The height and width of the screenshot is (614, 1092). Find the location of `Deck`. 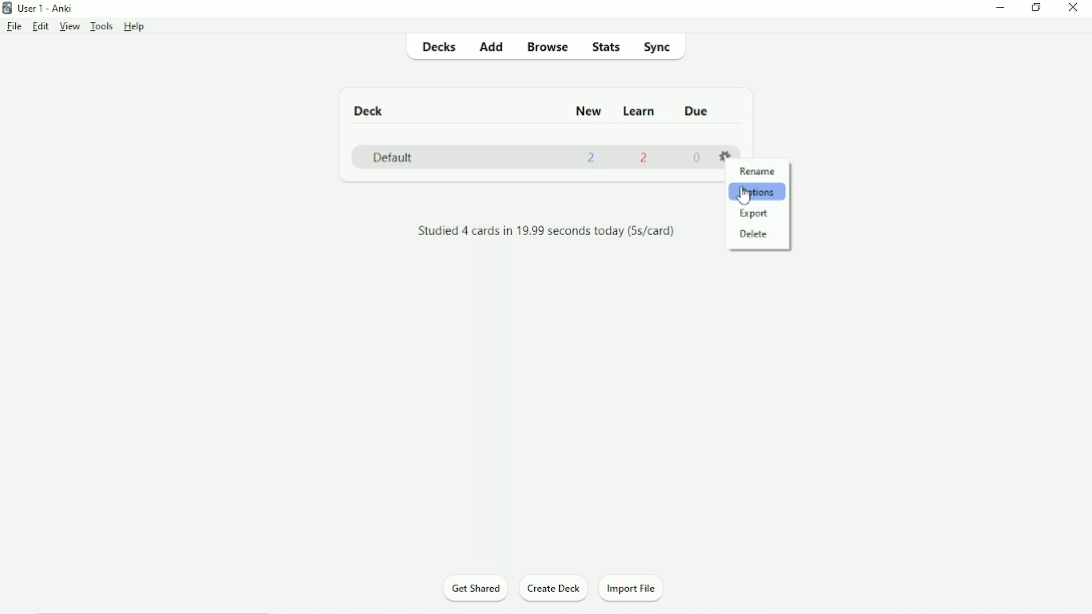

Deck is located at coordinates (371, 111).